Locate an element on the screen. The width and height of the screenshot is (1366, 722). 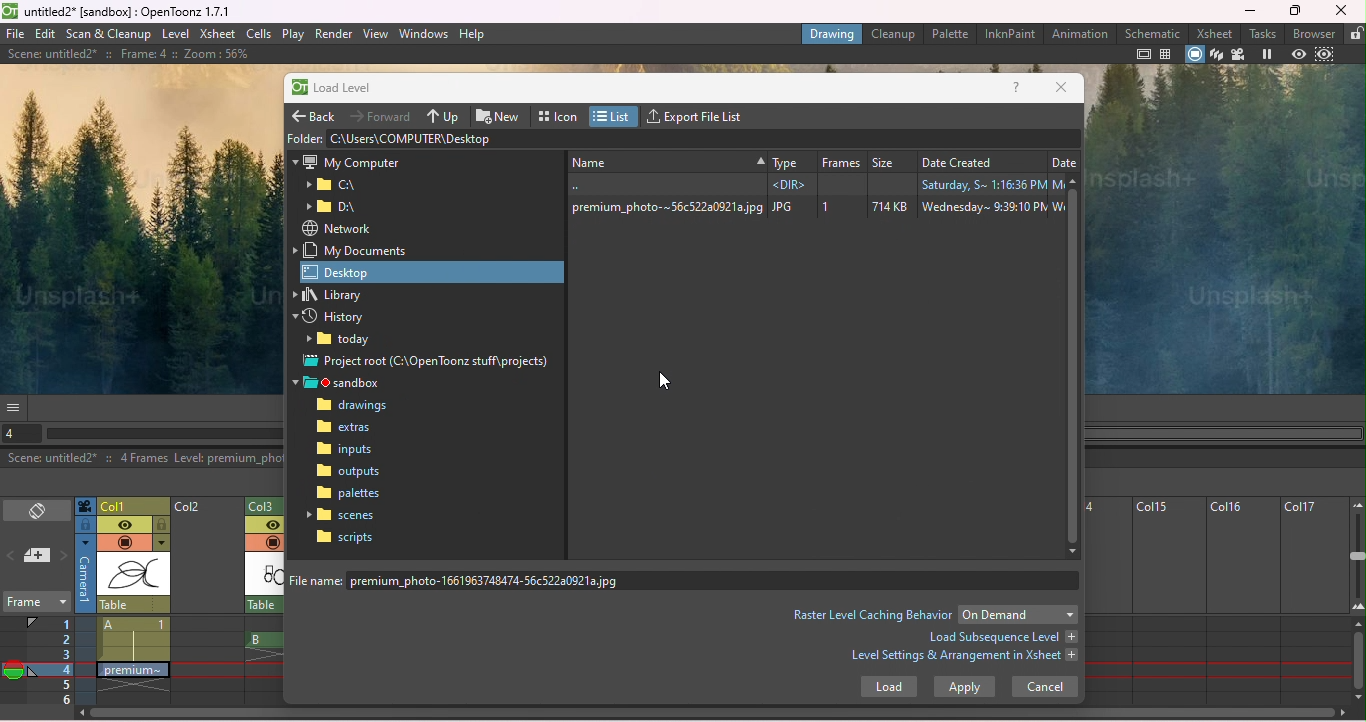
Vertical scroll bar is located at coordinates (1075, 366).